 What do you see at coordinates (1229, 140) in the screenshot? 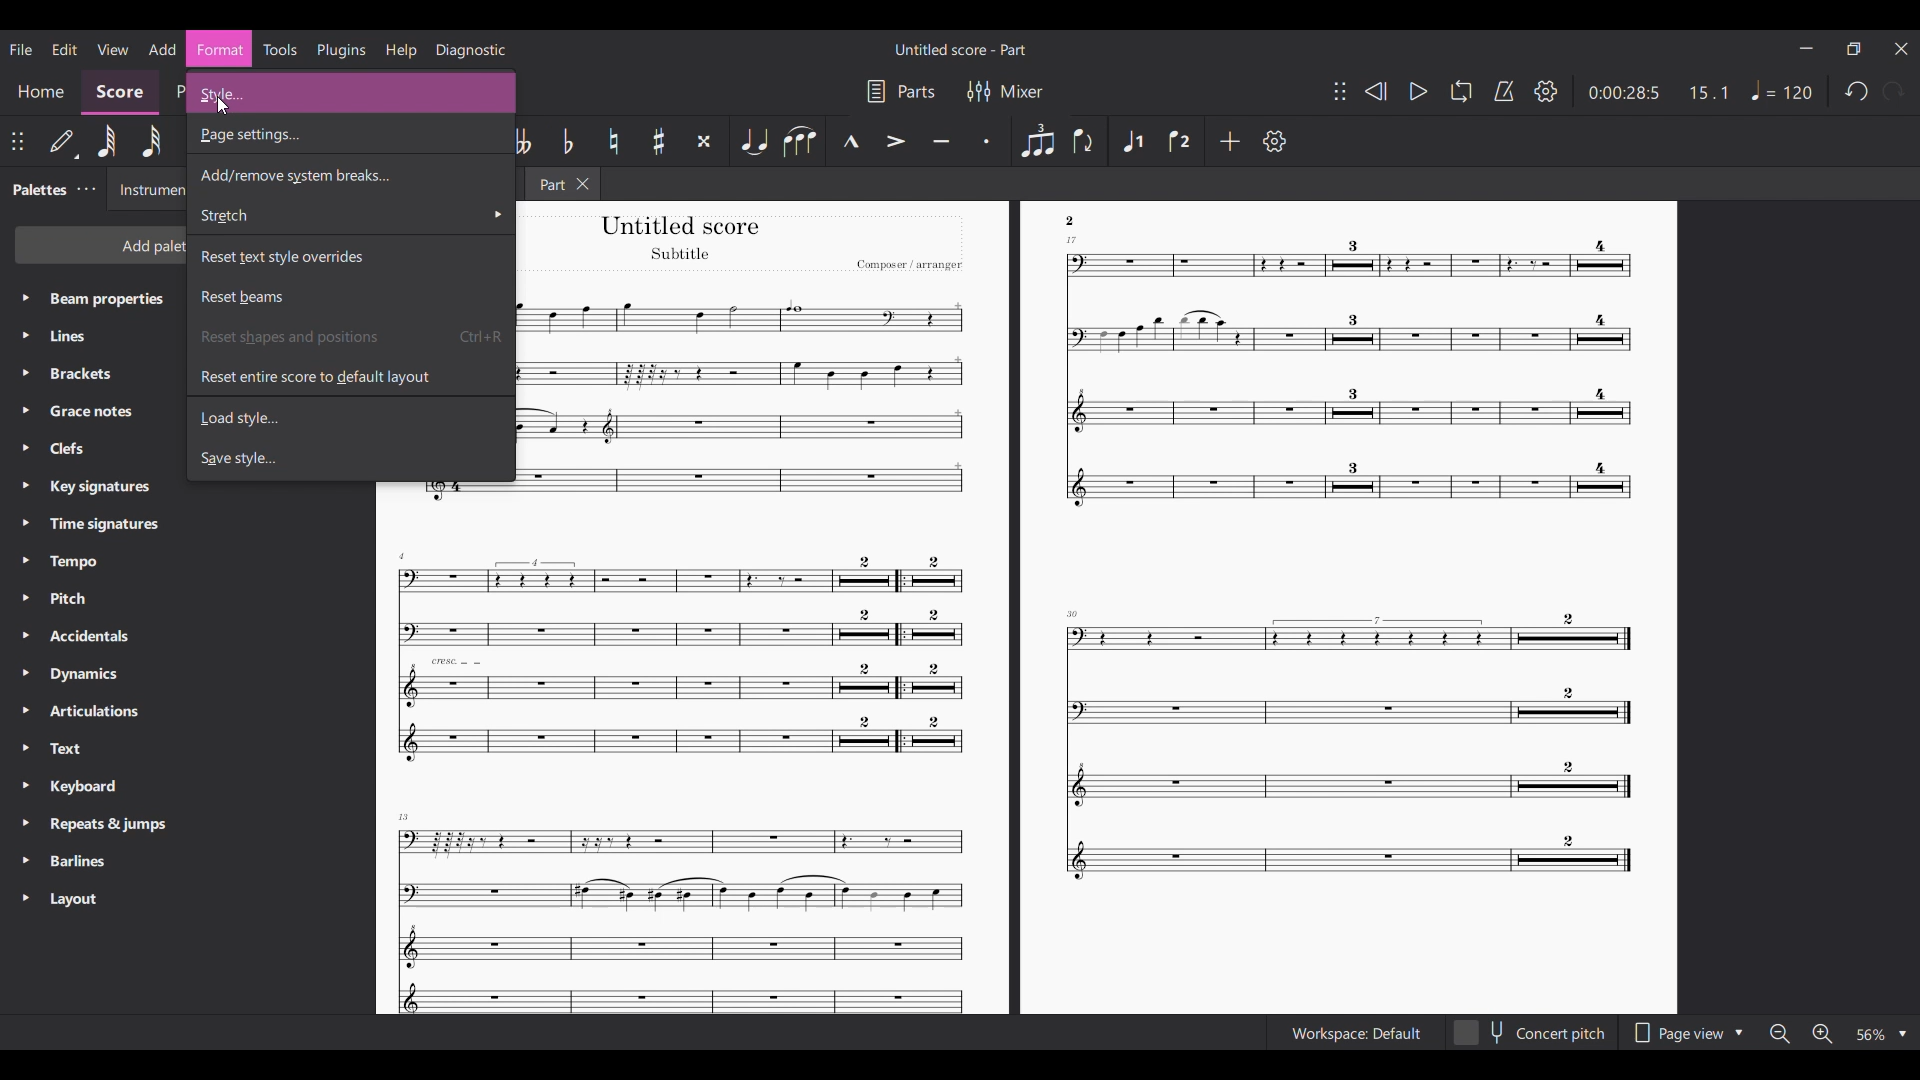
I see `Add` at bounding box center [1229, 140].